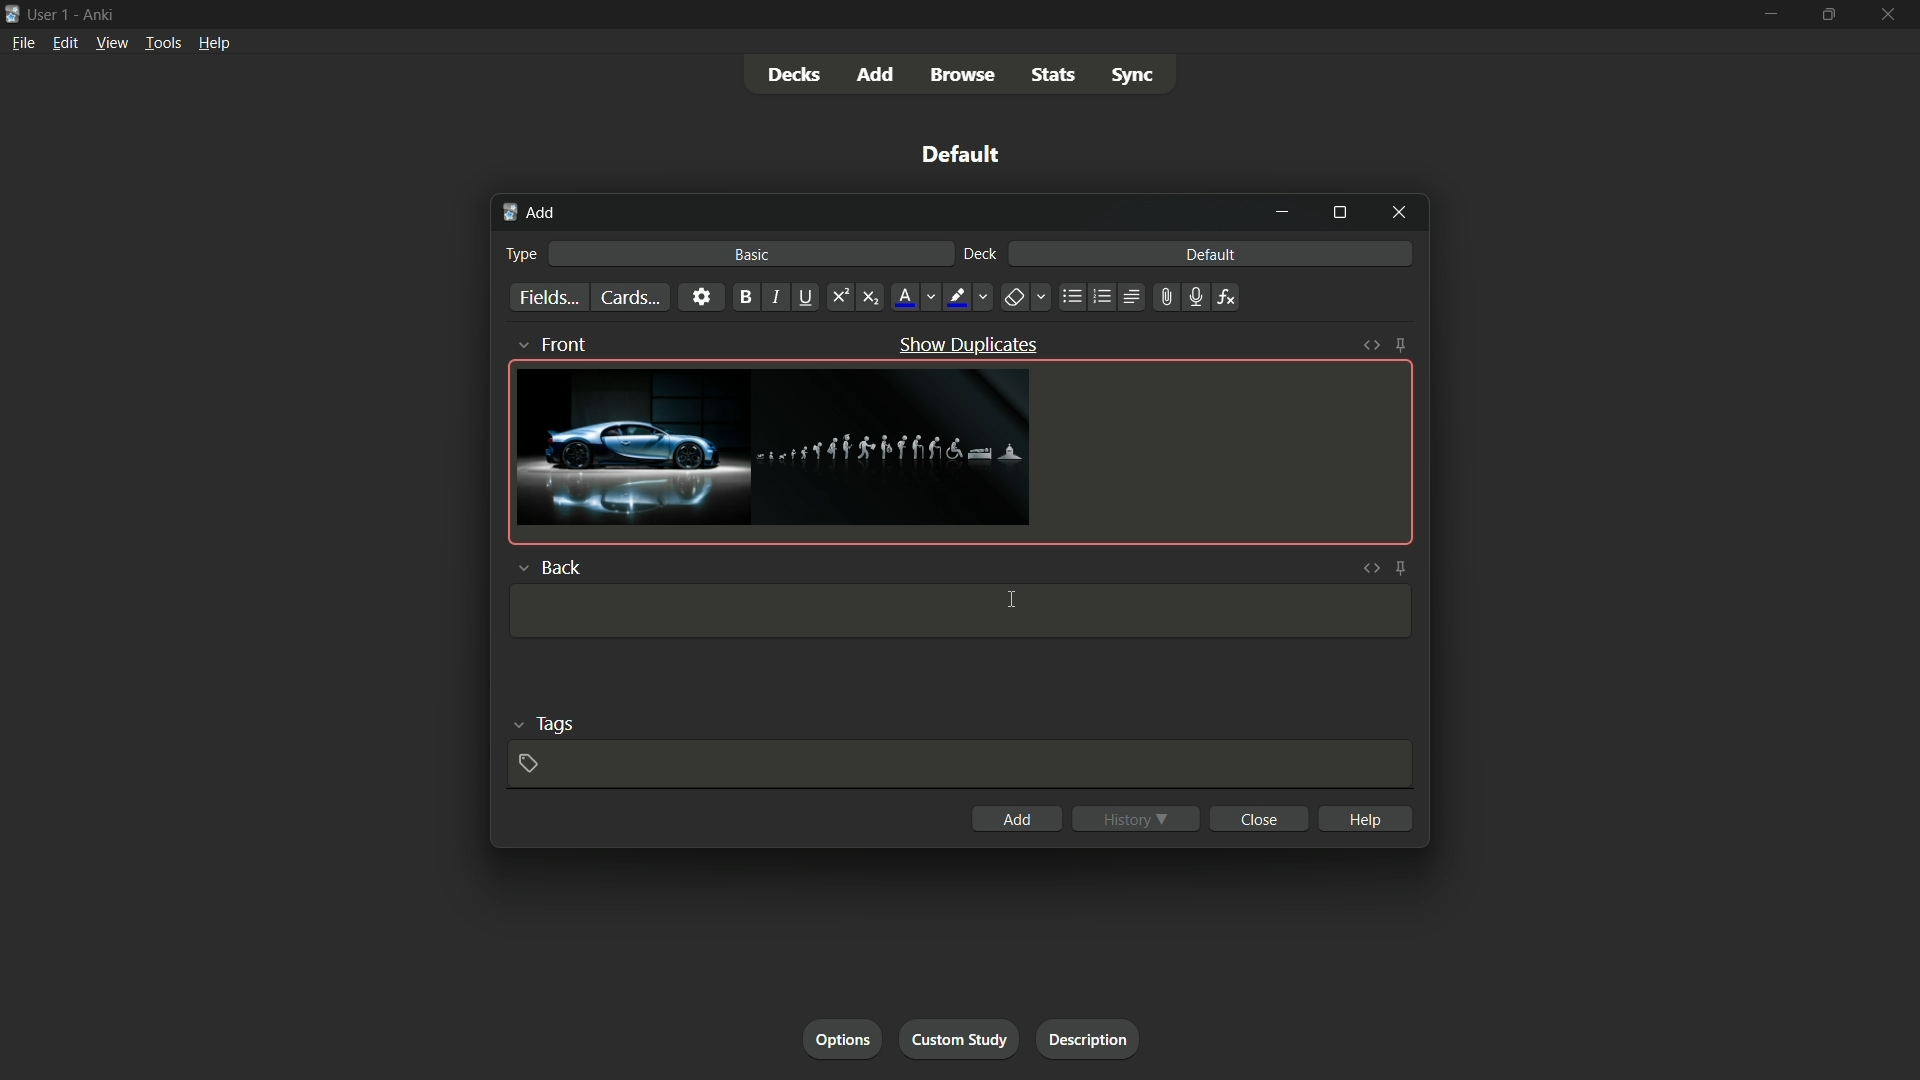  What do you see at coordinates (21, 41) in the screenshot?
I see `file menu` at bounding box center [21, 41].